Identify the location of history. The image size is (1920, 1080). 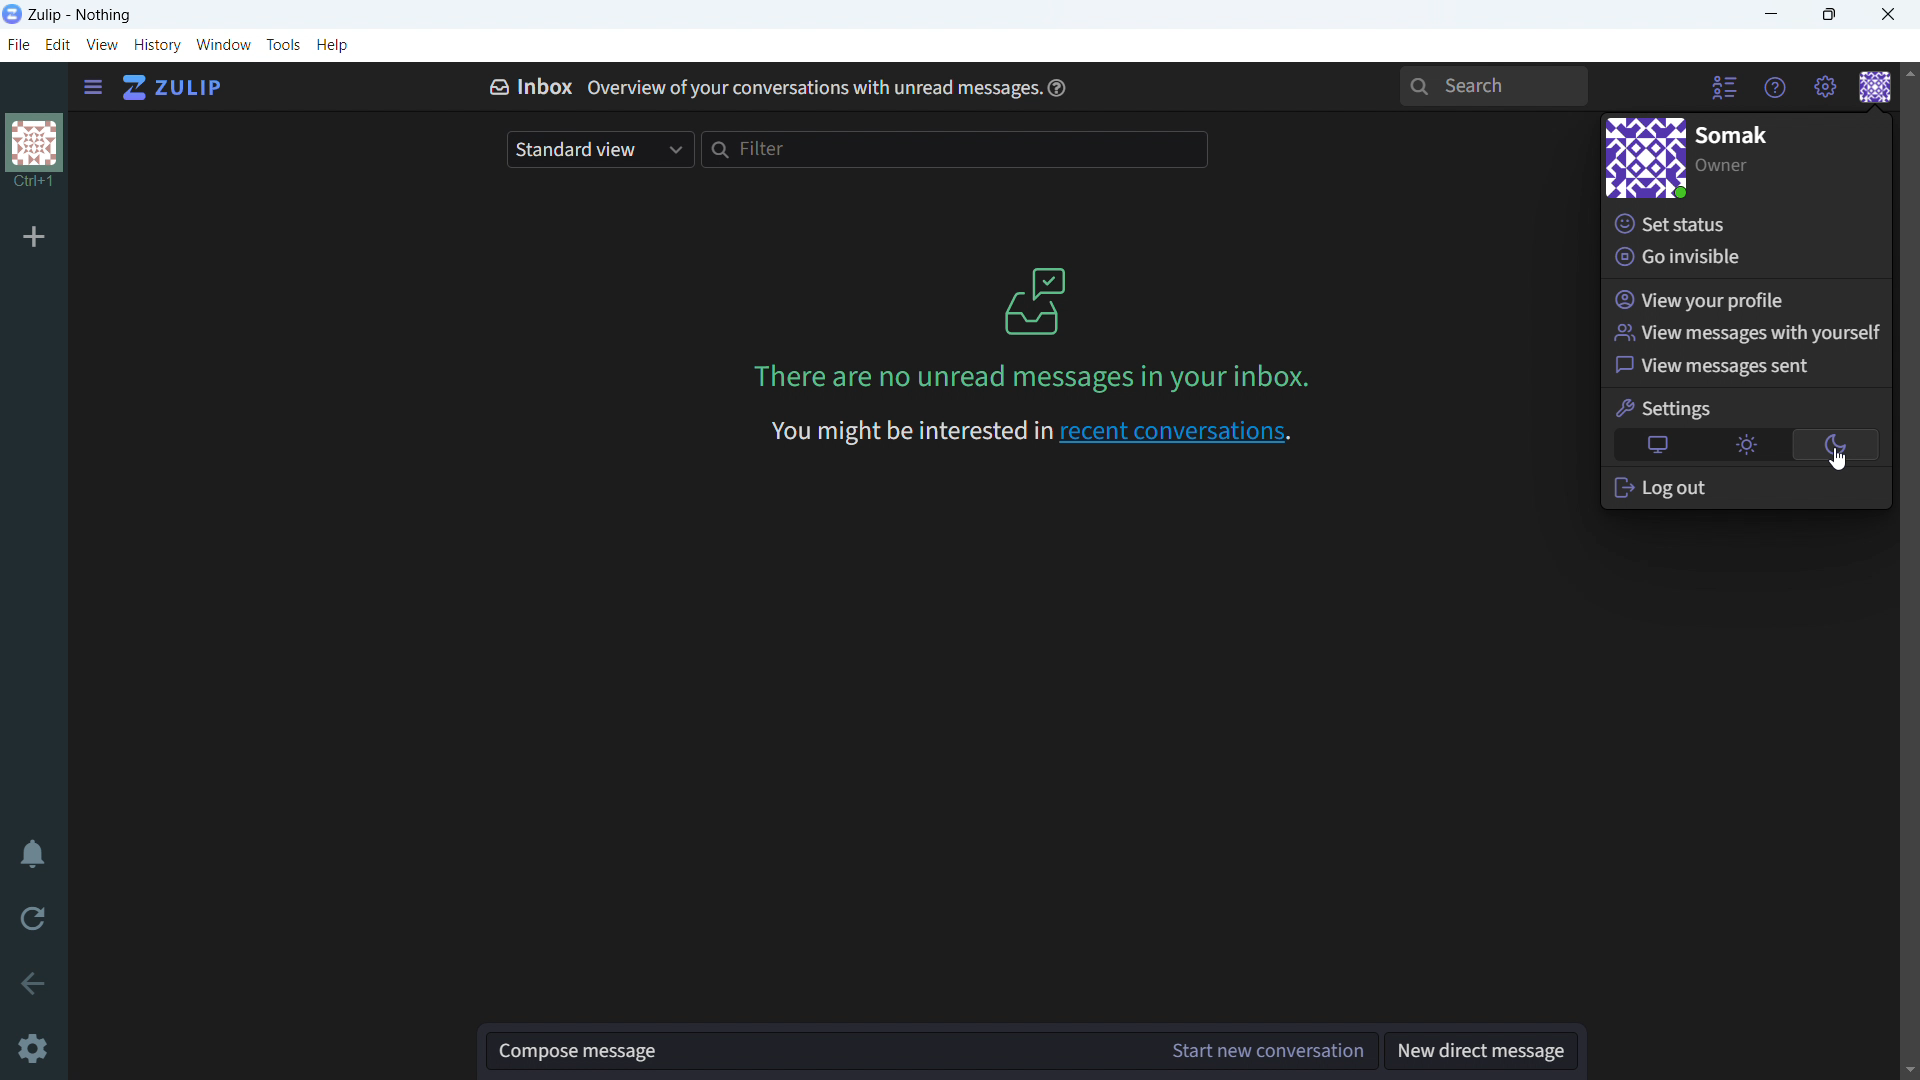
(159, 45).